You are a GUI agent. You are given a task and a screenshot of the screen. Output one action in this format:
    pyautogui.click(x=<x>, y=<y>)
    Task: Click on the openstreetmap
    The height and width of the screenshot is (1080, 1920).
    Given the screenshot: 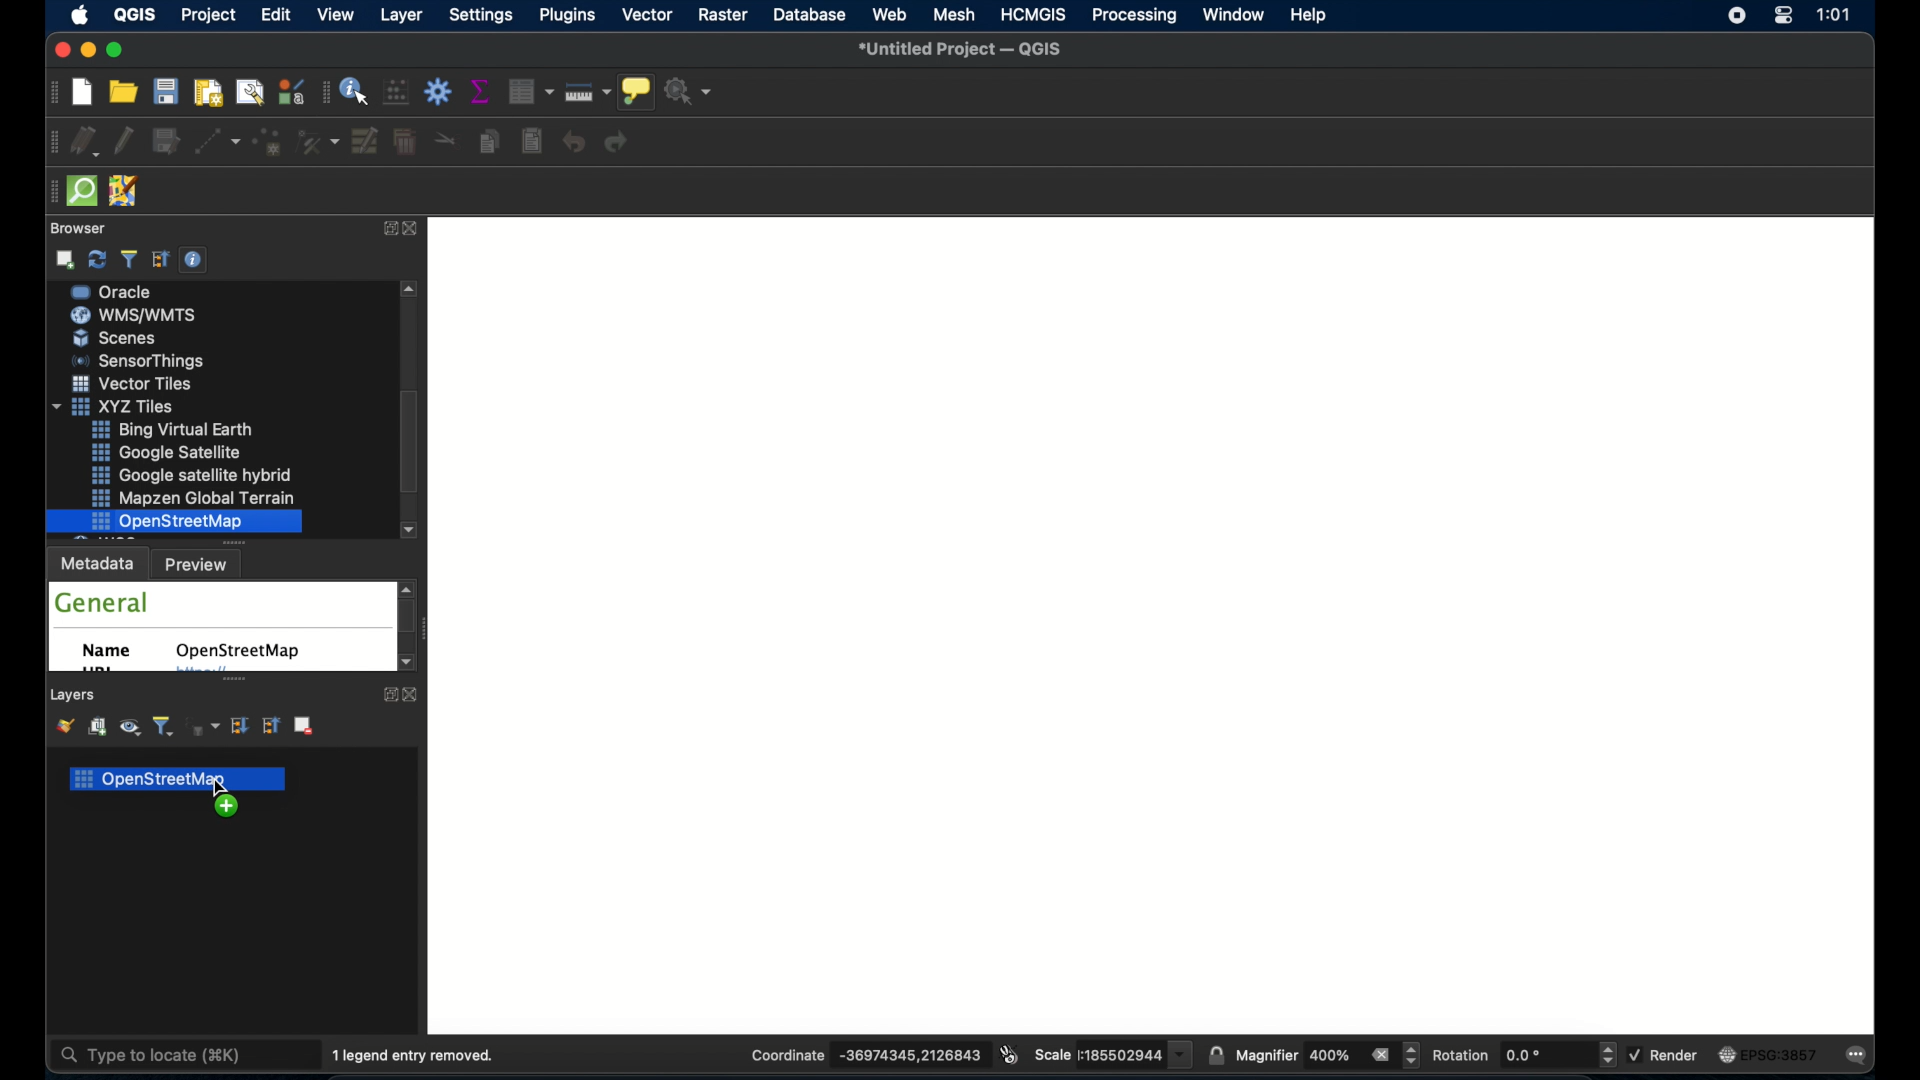 What is the action you would take?
    pyautogui.click(x=237, y=651)
    